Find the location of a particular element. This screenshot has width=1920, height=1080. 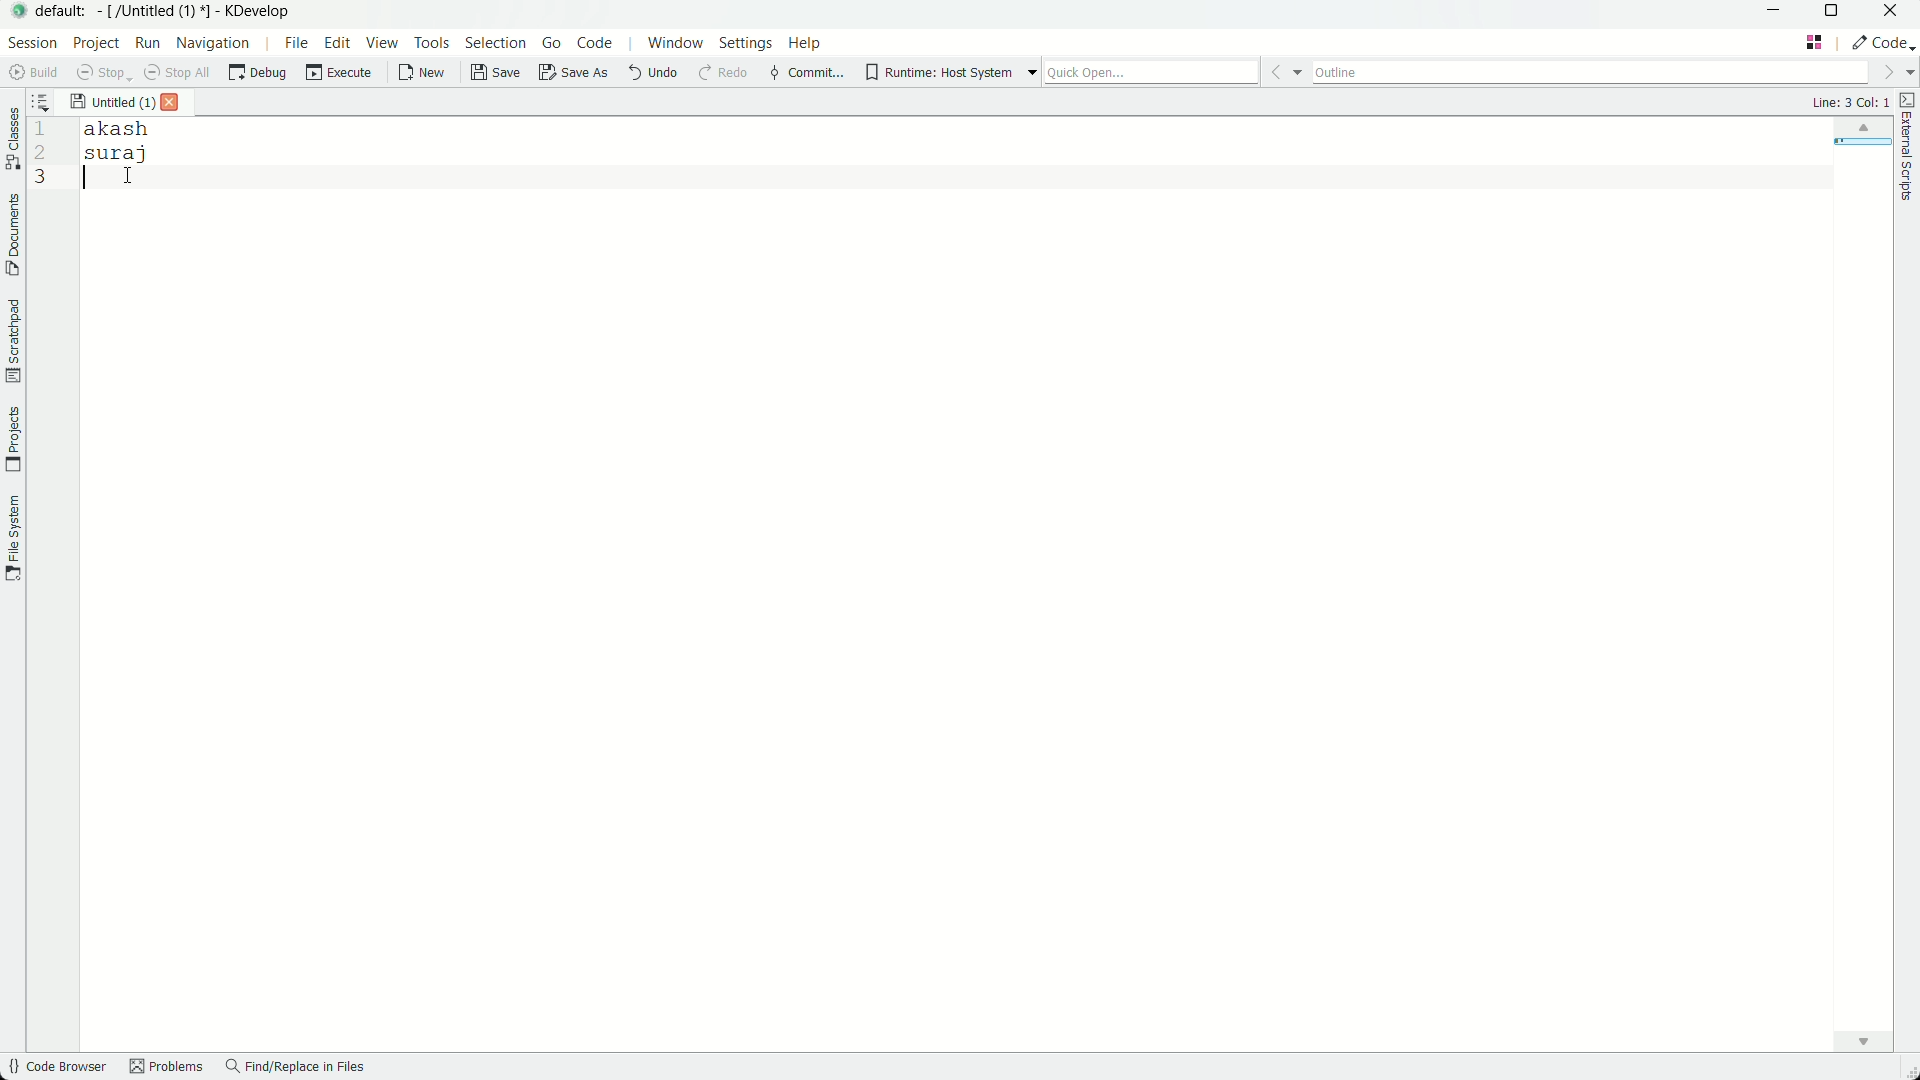

app icon is located at coordinates (16, 12).